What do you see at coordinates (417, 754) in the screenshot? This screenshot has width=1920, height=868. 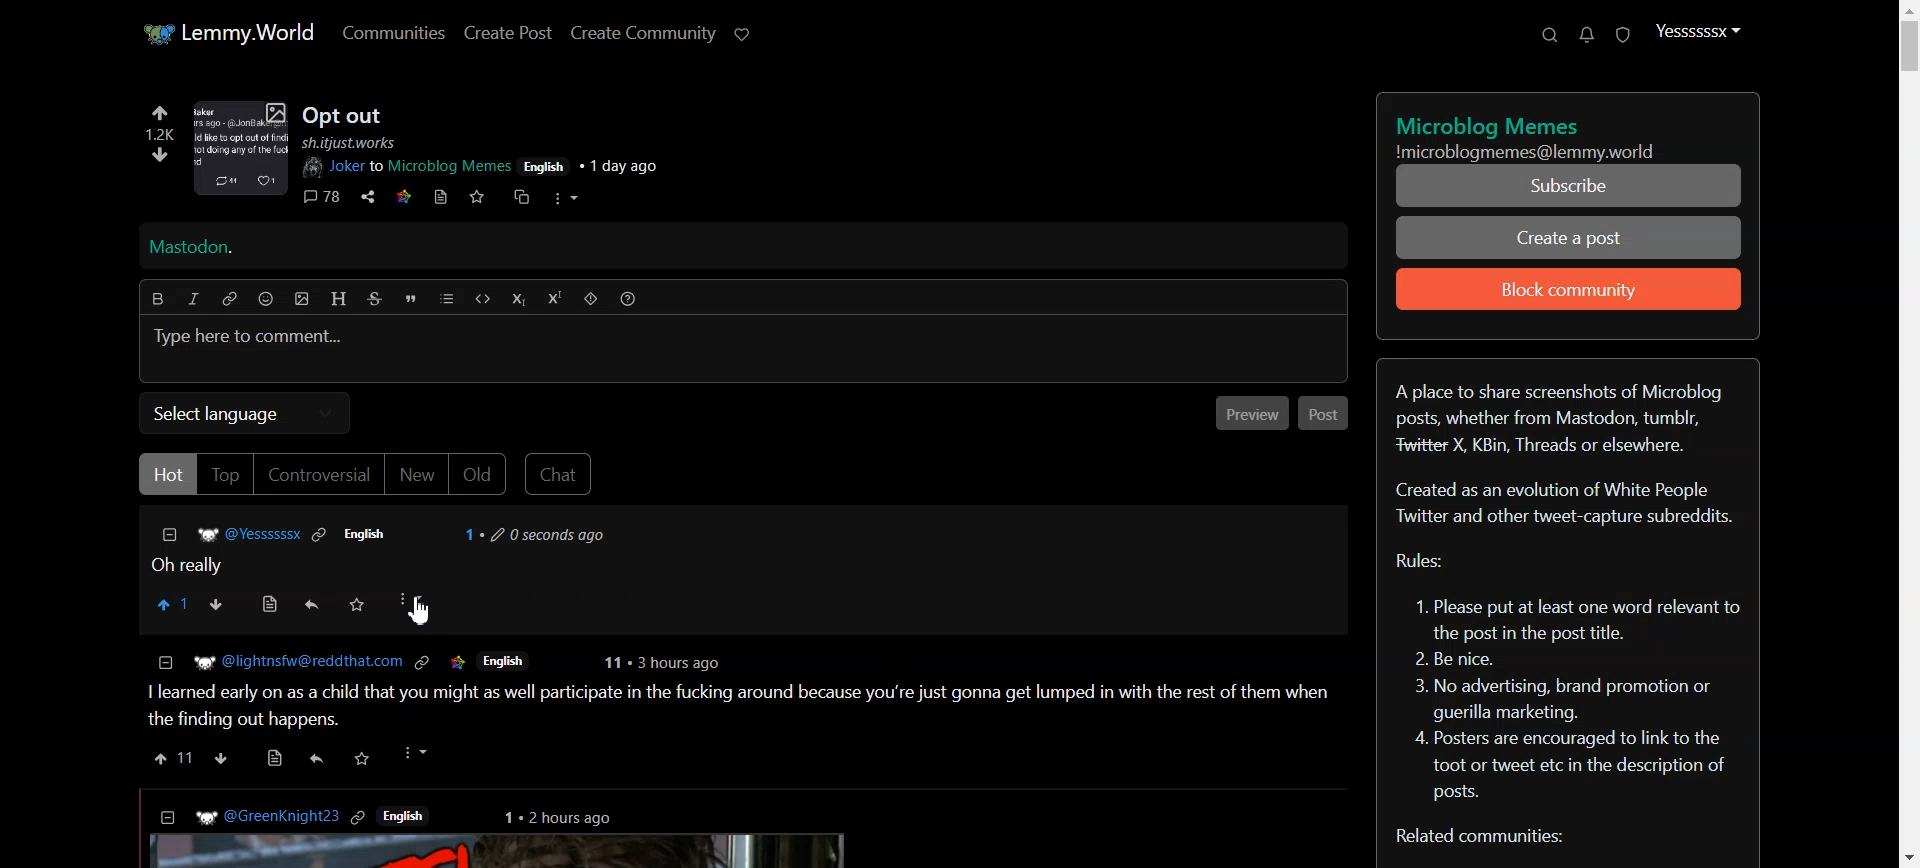 I see `more` at bounding box center [417, 754].